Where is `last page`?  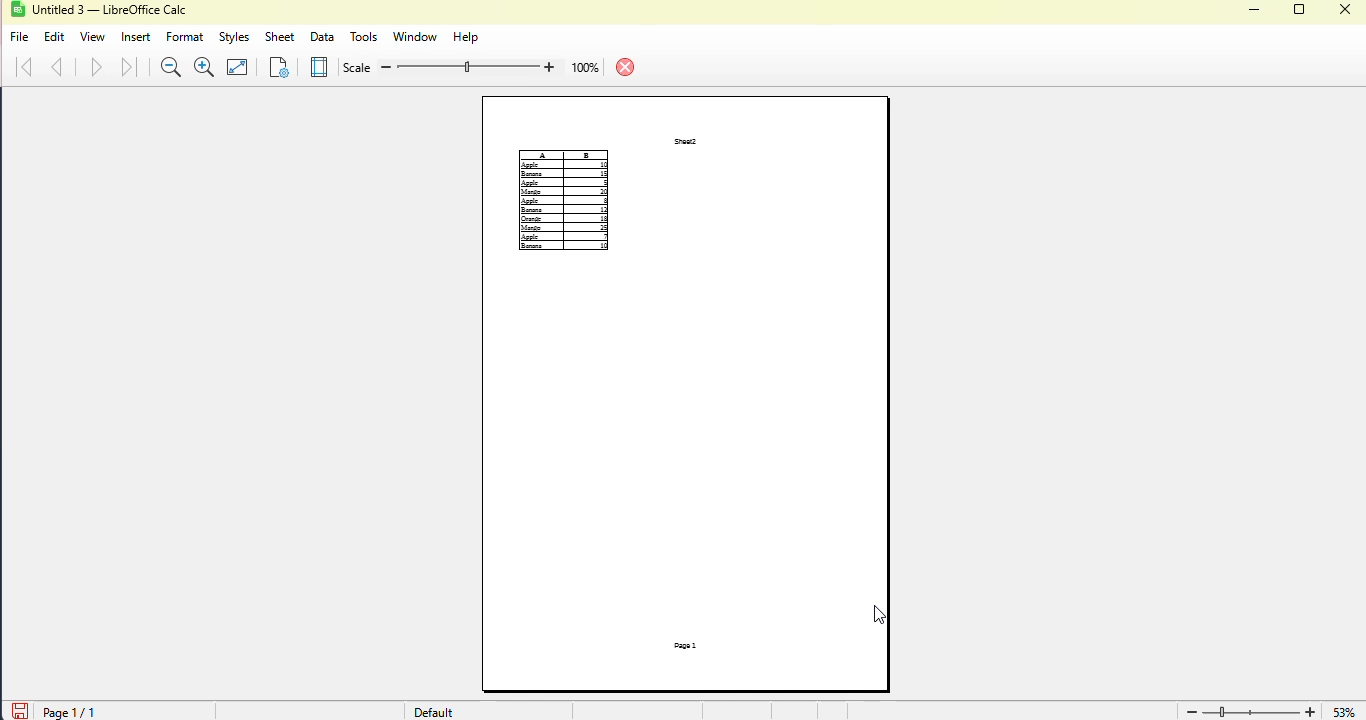
last page is located at coordinates (130, 66).